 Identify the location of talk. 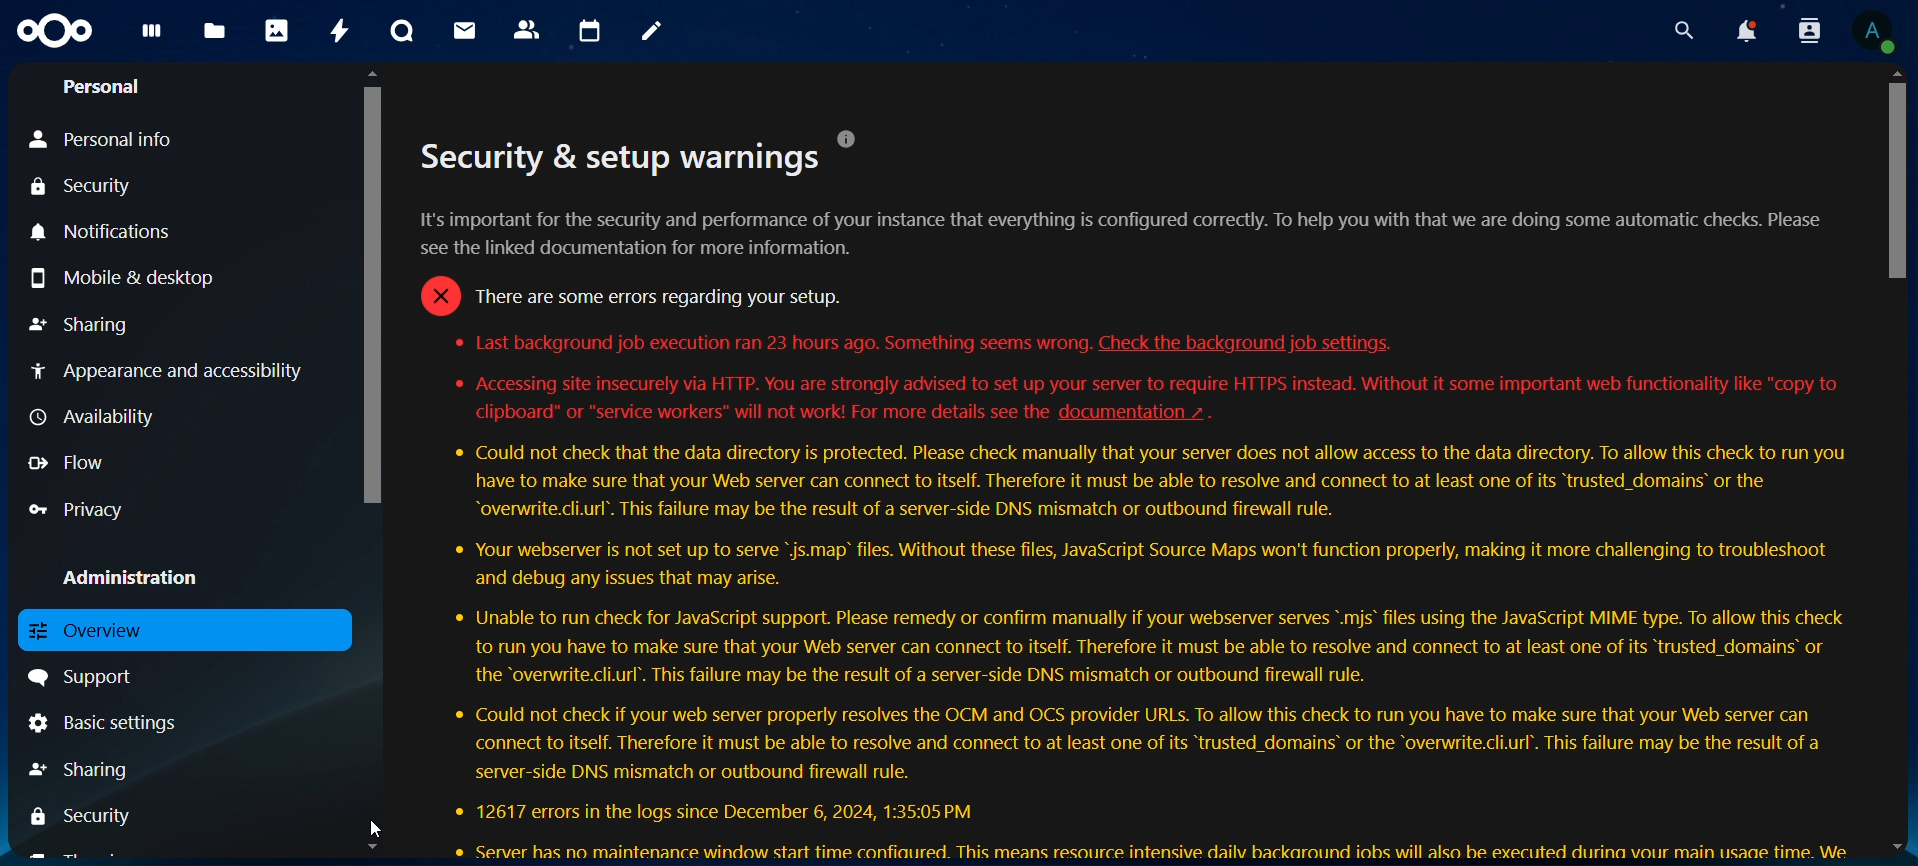
(403, 31).